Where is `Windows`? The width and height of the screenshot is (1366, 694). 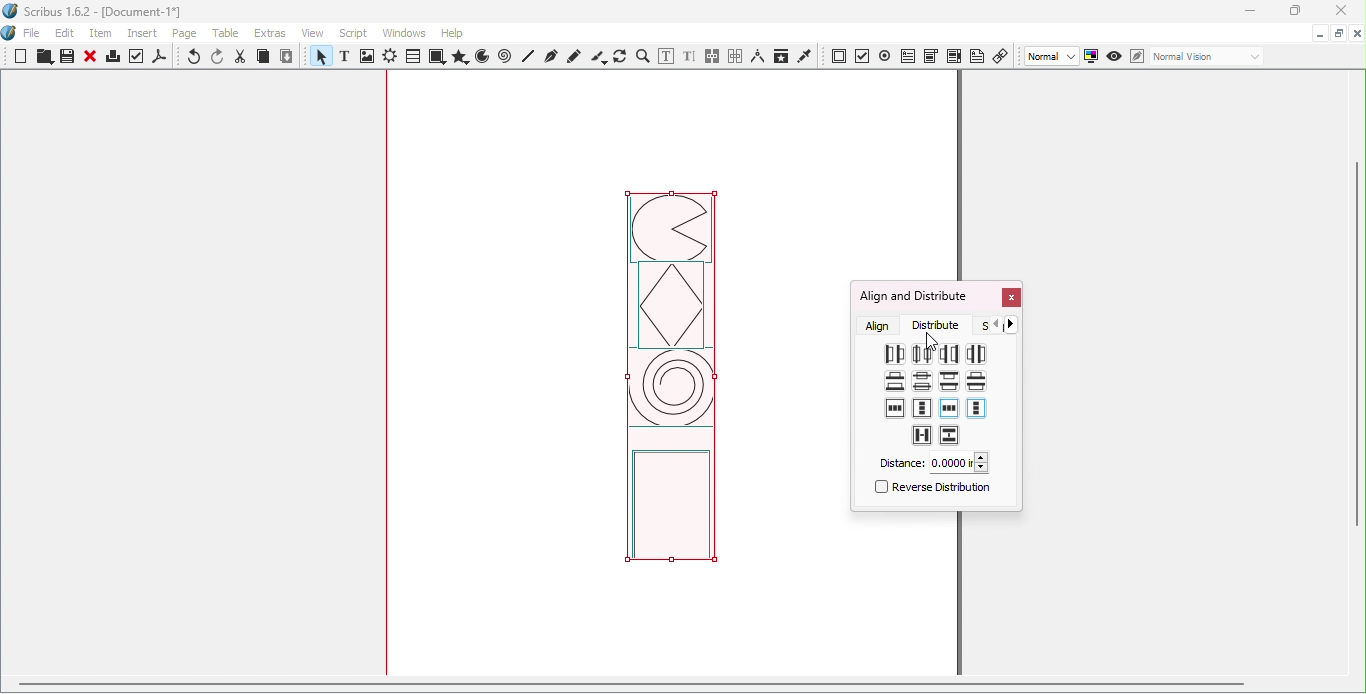 Windows is located at coordinates (404, 33).